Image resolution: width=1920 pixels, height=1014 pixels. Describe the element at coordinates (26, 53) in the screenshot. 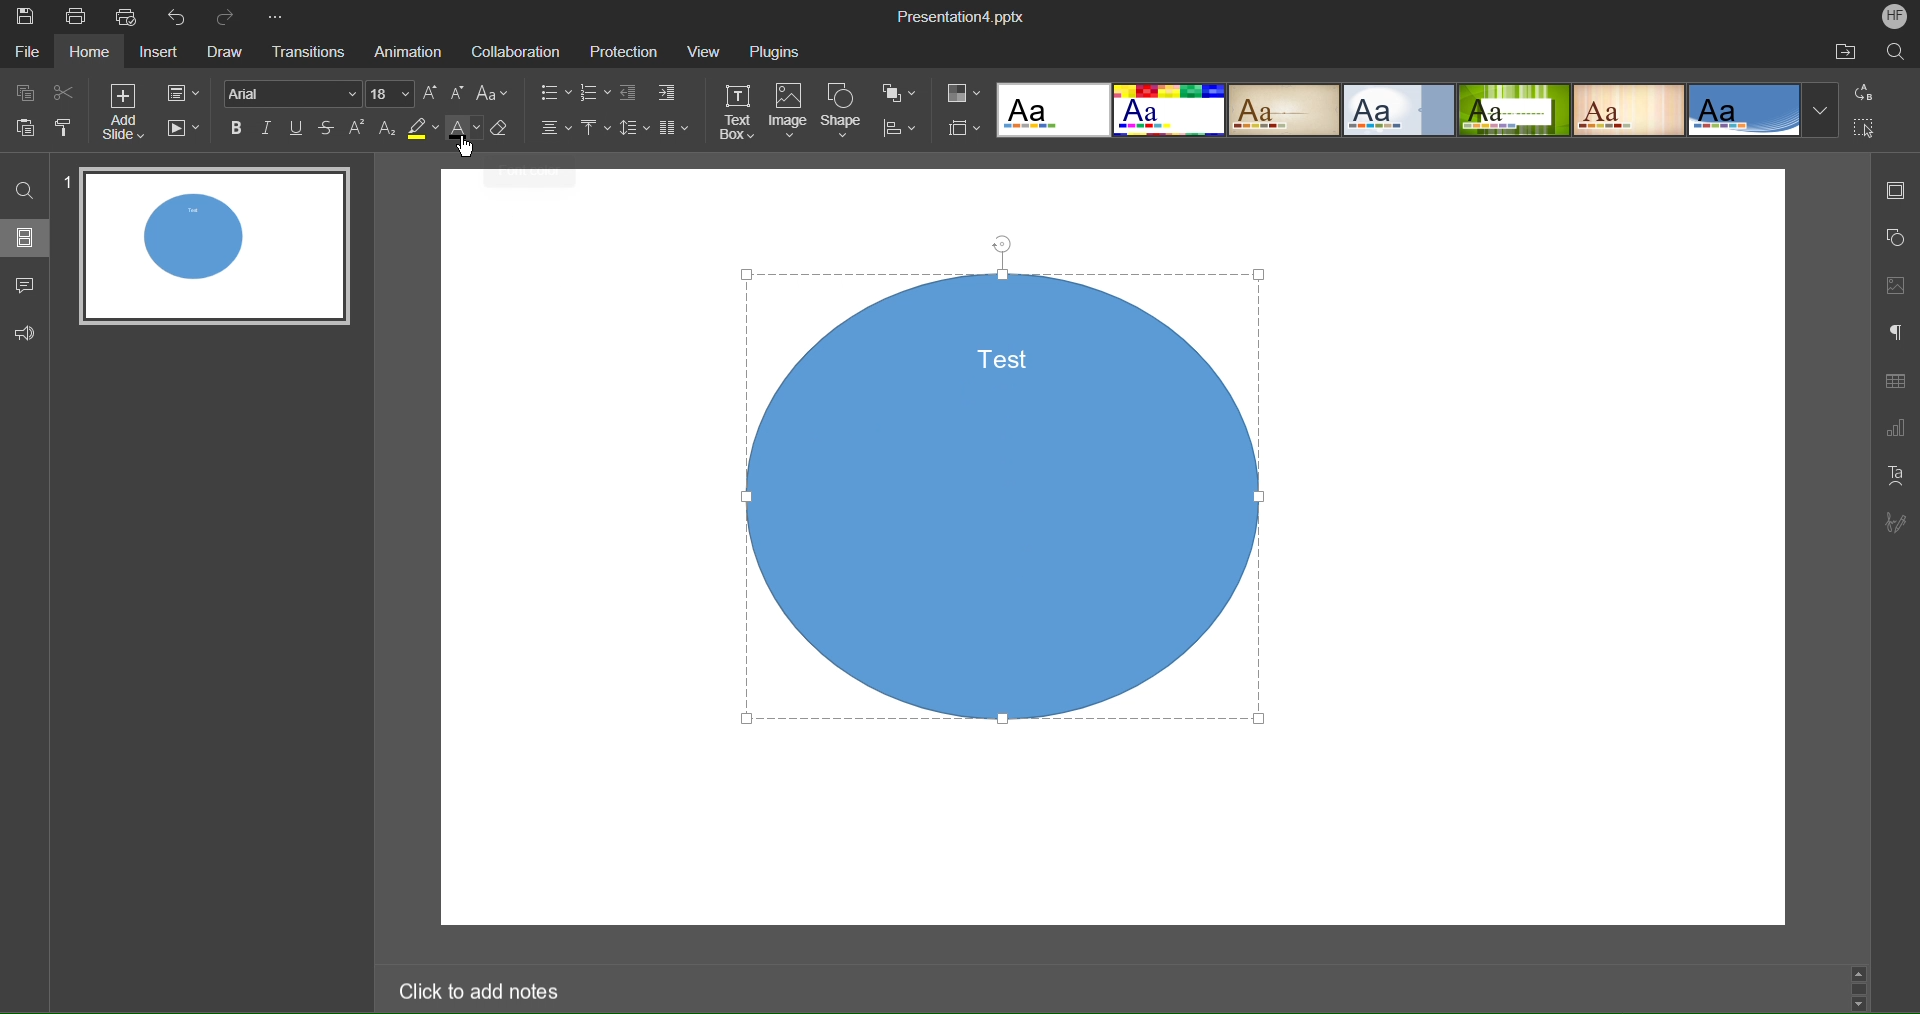

I see `File` at that location.